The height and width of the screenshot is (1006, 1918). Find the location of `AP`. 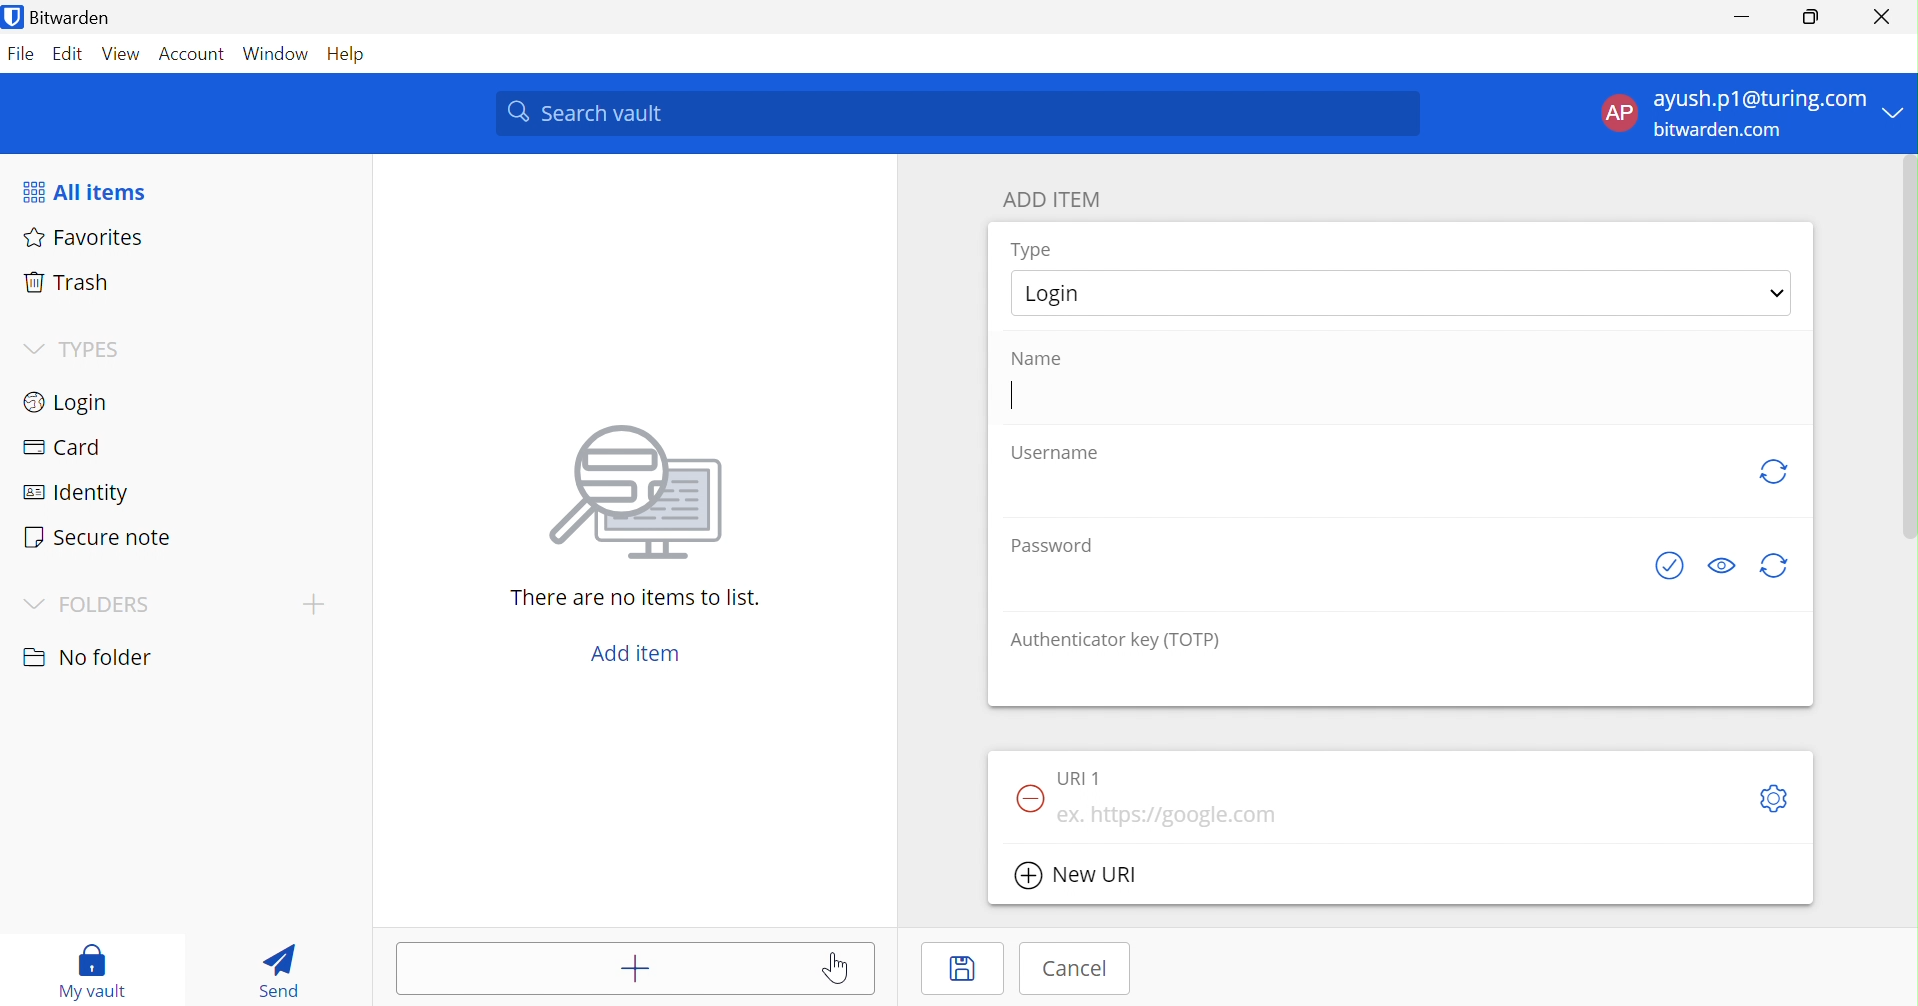

AP is located at coordinates (1619, 116).